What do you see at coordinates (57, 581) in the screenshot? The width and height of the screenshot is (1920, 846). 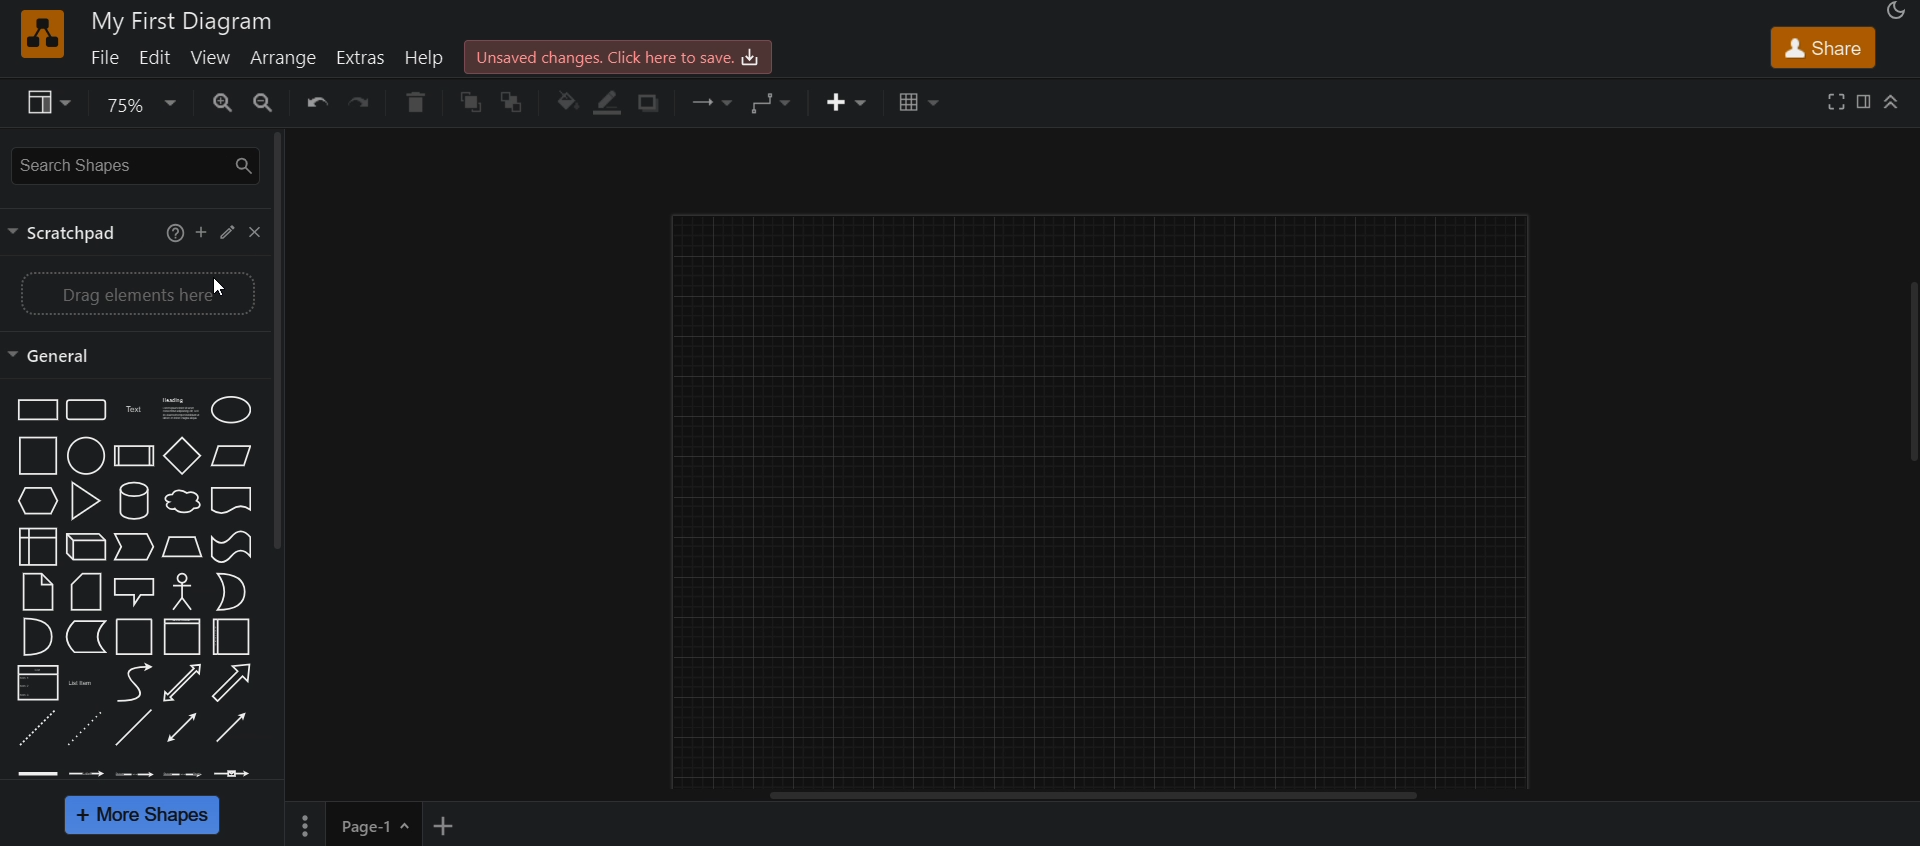 I see `shapes` at bounding box center [57, 581].